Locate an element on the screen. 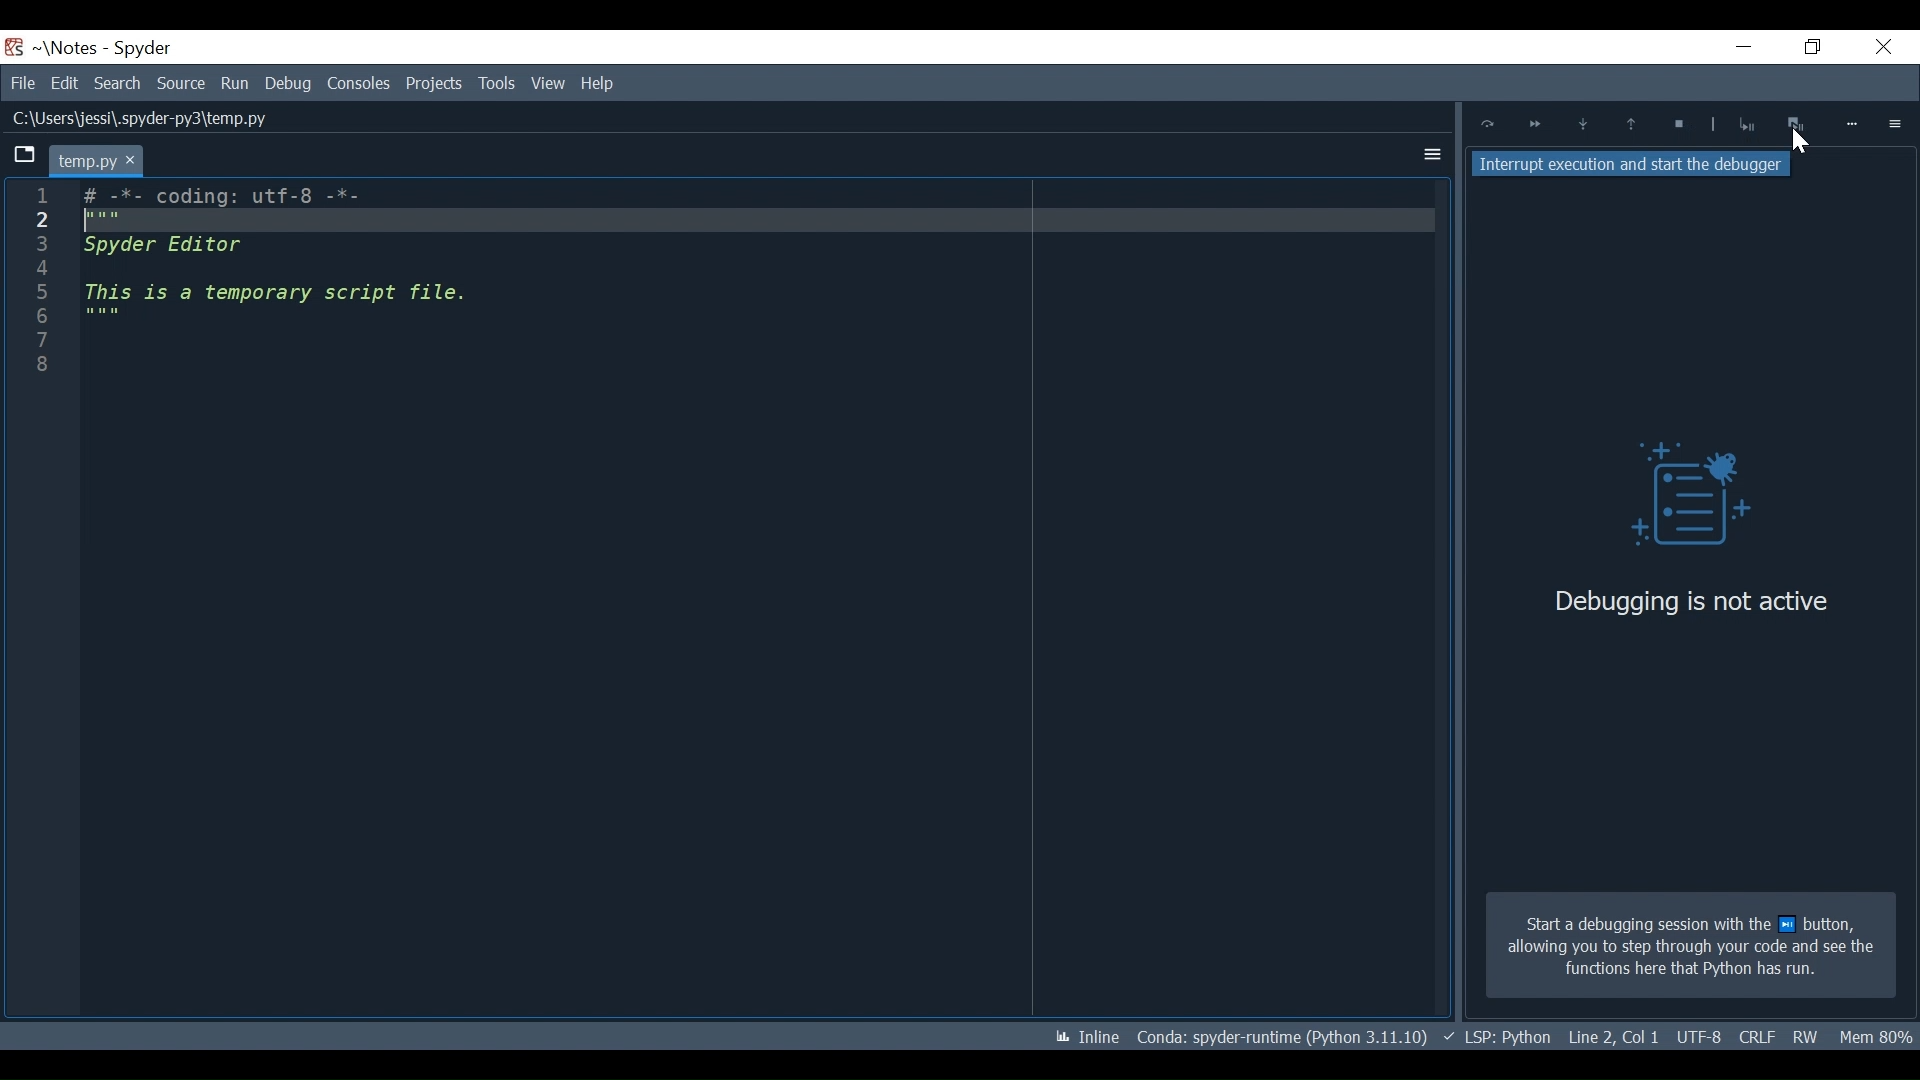 This screenshot has width=1920, height=1080. Stop Debugging is located at coordinates (1746, 124).